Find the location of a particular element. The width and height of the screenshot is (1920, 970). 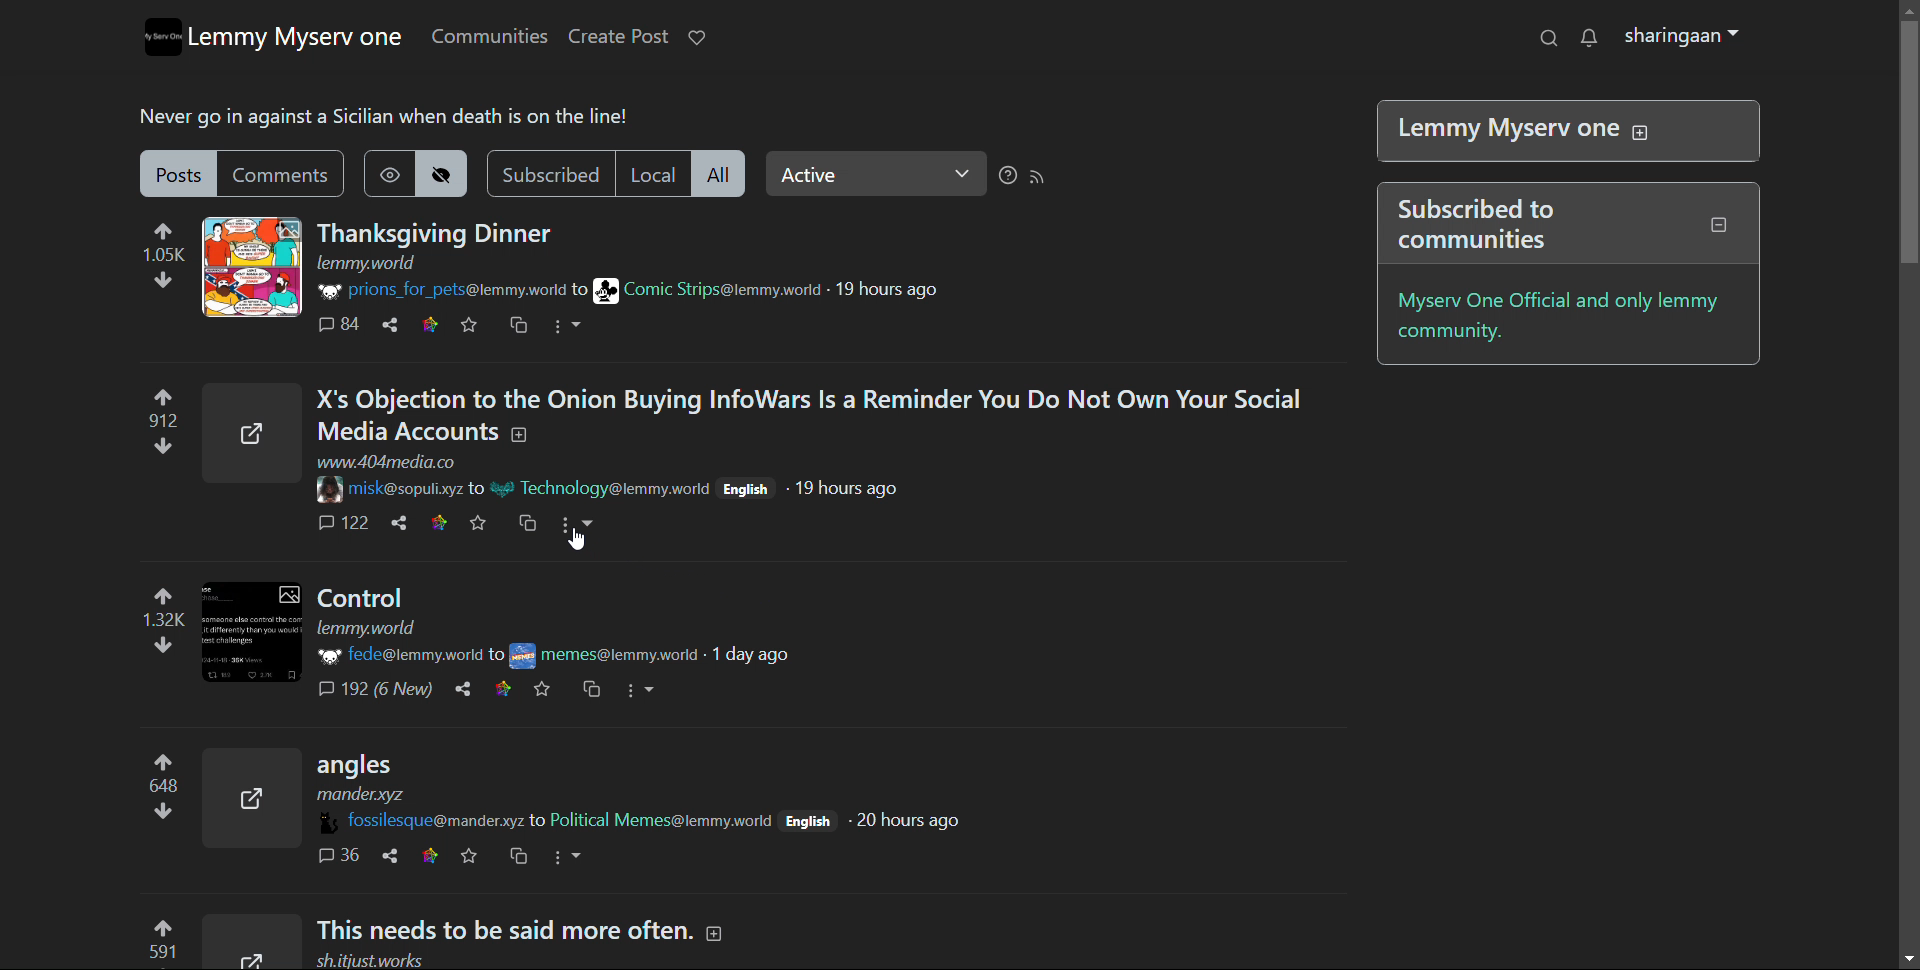

post on "Thanksgiving Dinner" is located at coordinates (437, 234).